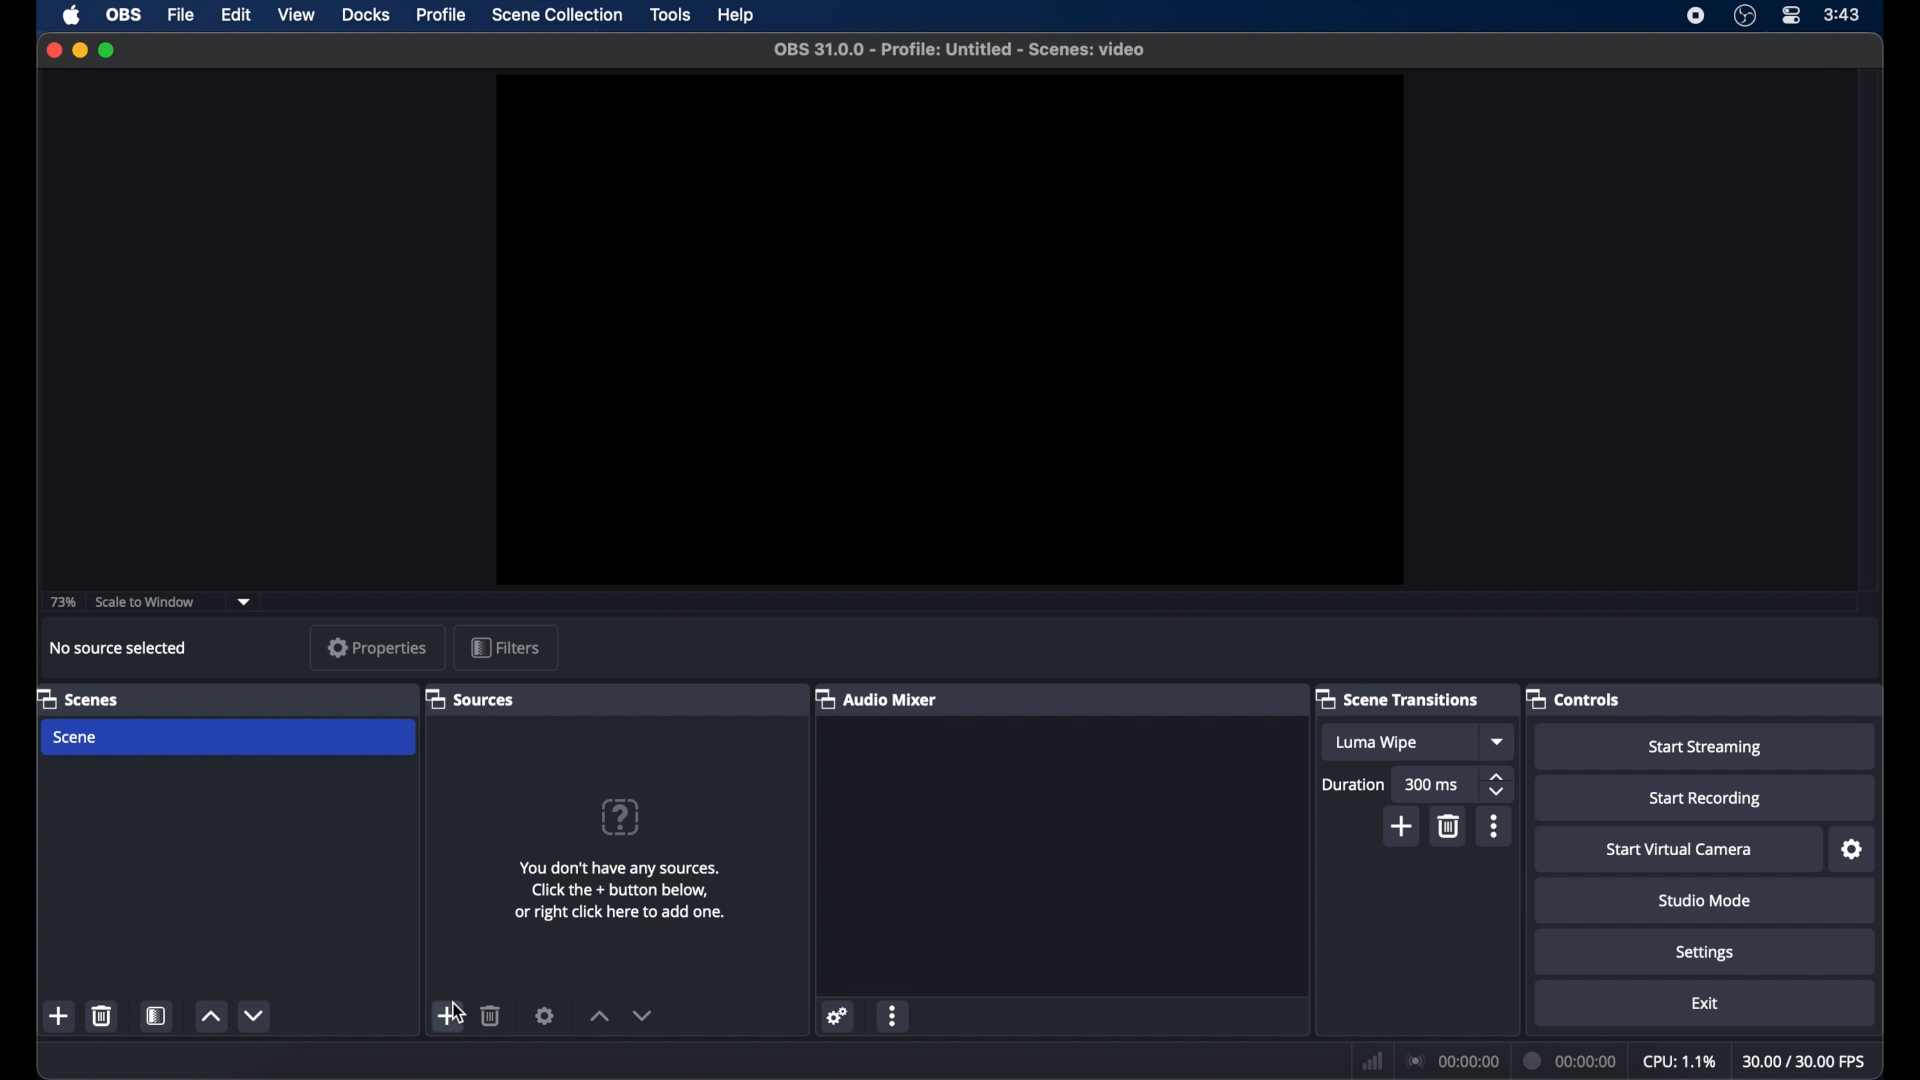 Image resolution: width=1920 pixels, height=1080 pixels. Describe the element at coordinates (73, 15) in the screenshot. I see `apple icon` at that location.